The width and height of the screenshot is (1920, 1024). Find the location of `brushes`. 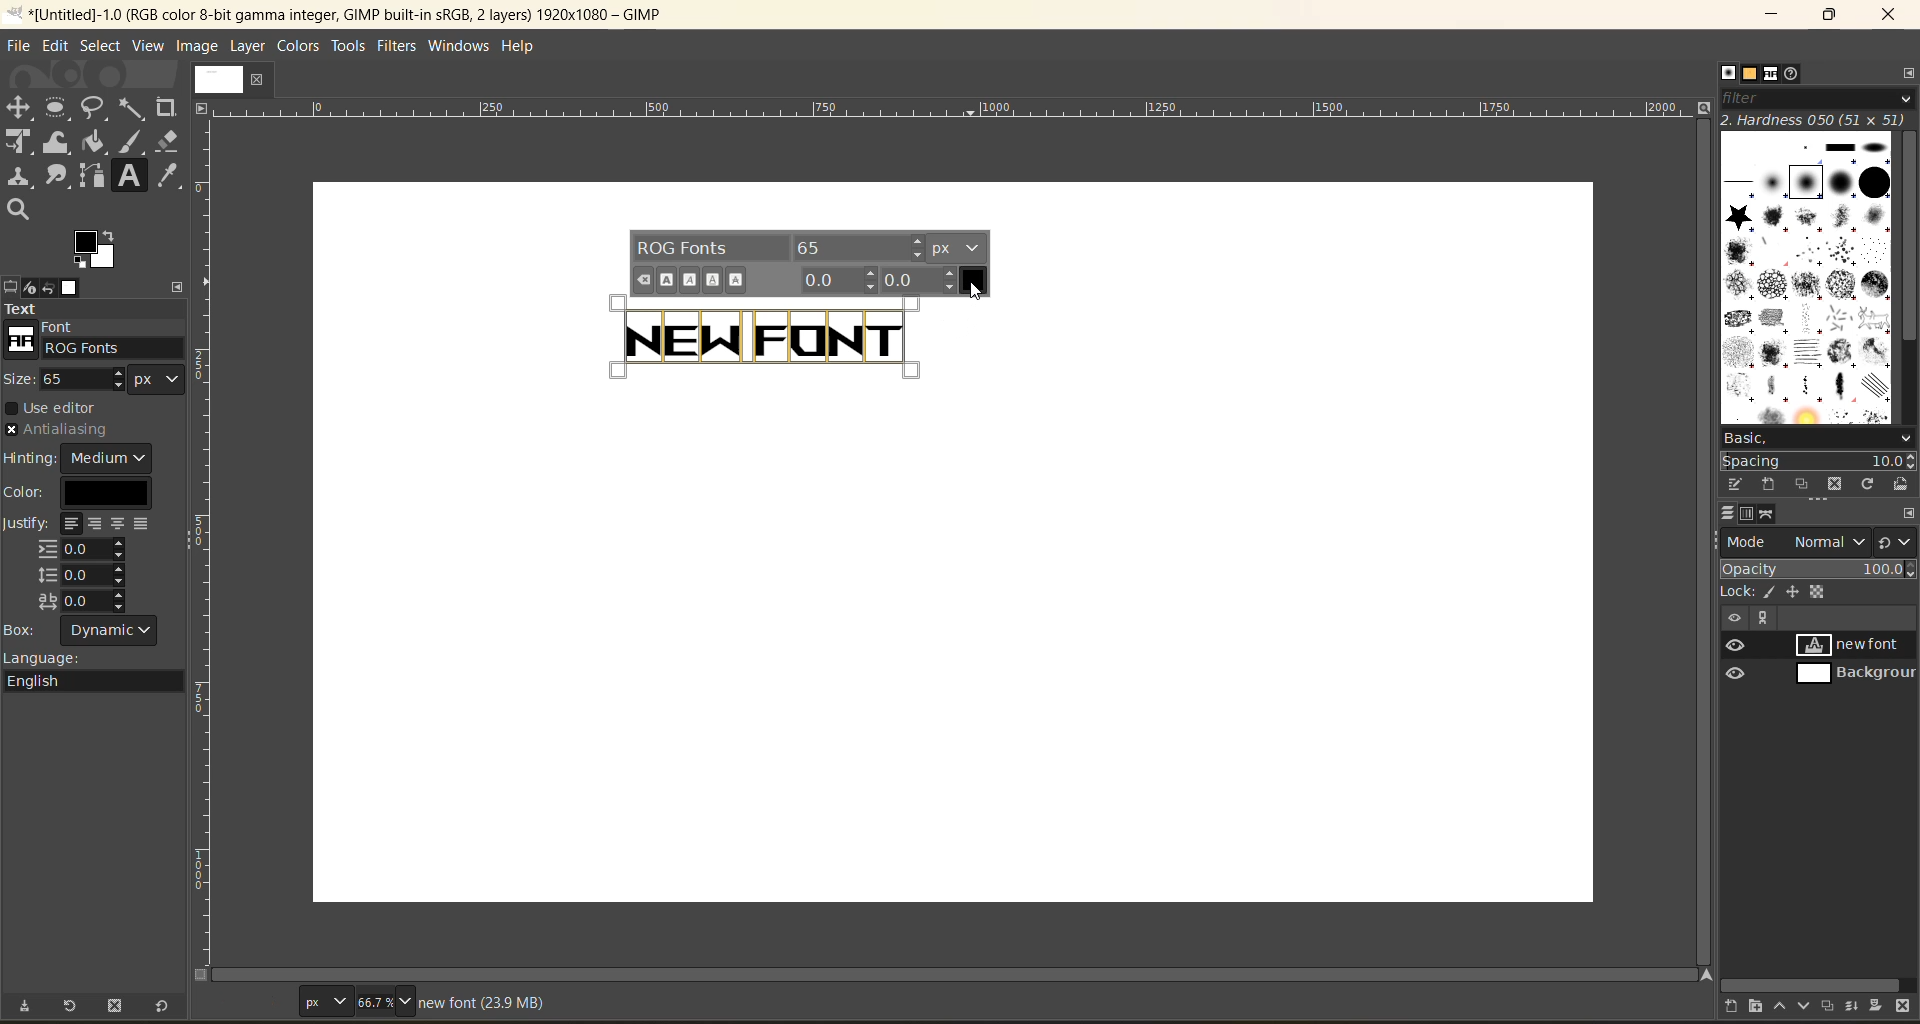

brushes is located at coordinates (1728, 72).